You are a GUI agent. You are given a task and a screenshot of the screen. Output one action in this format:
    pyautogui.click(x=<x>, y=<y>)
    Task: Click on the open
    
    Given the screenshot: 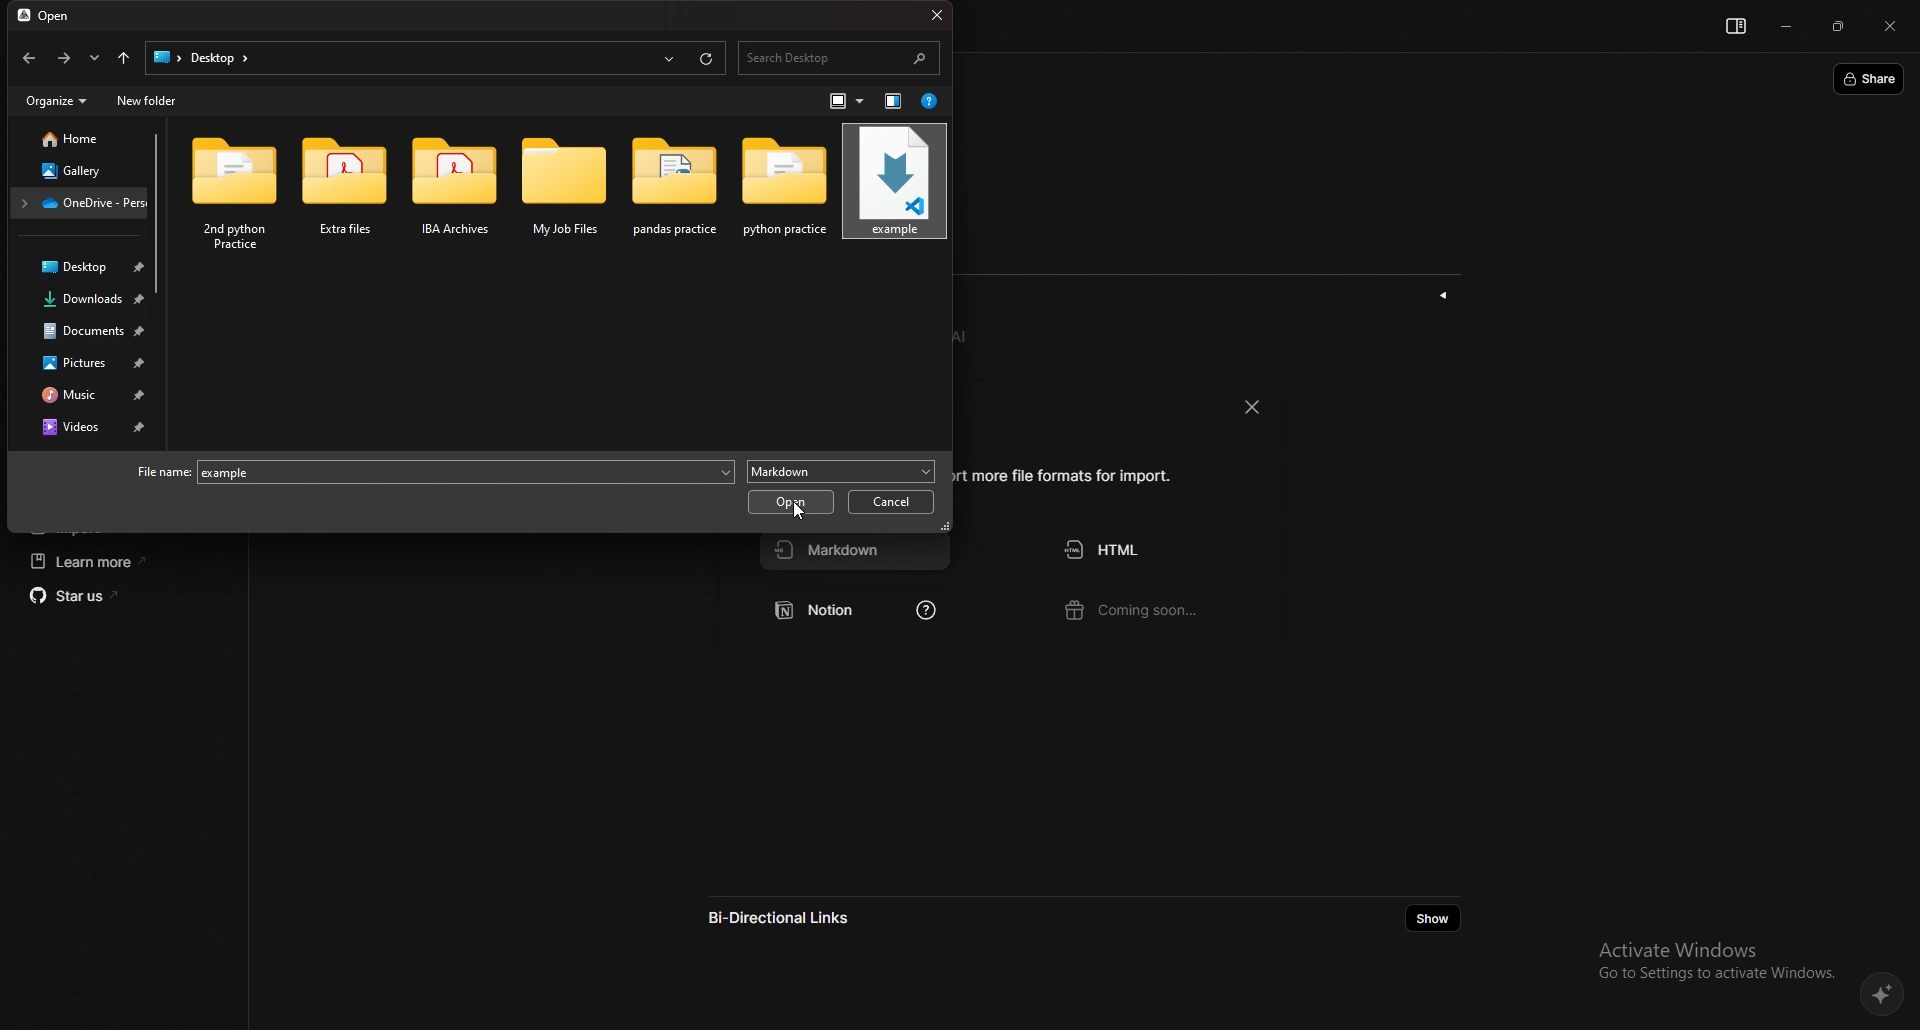 What is the action you would take?
    pyautogui.click(x=790, y=502)
    